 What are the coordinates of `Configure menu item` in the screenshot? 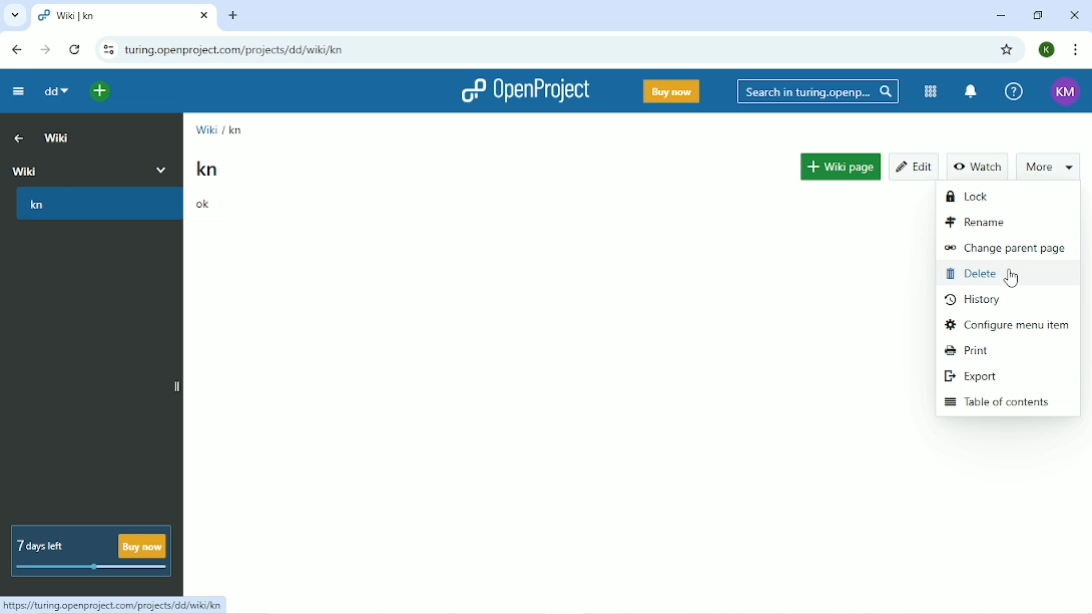 It's located at (1006, 324).